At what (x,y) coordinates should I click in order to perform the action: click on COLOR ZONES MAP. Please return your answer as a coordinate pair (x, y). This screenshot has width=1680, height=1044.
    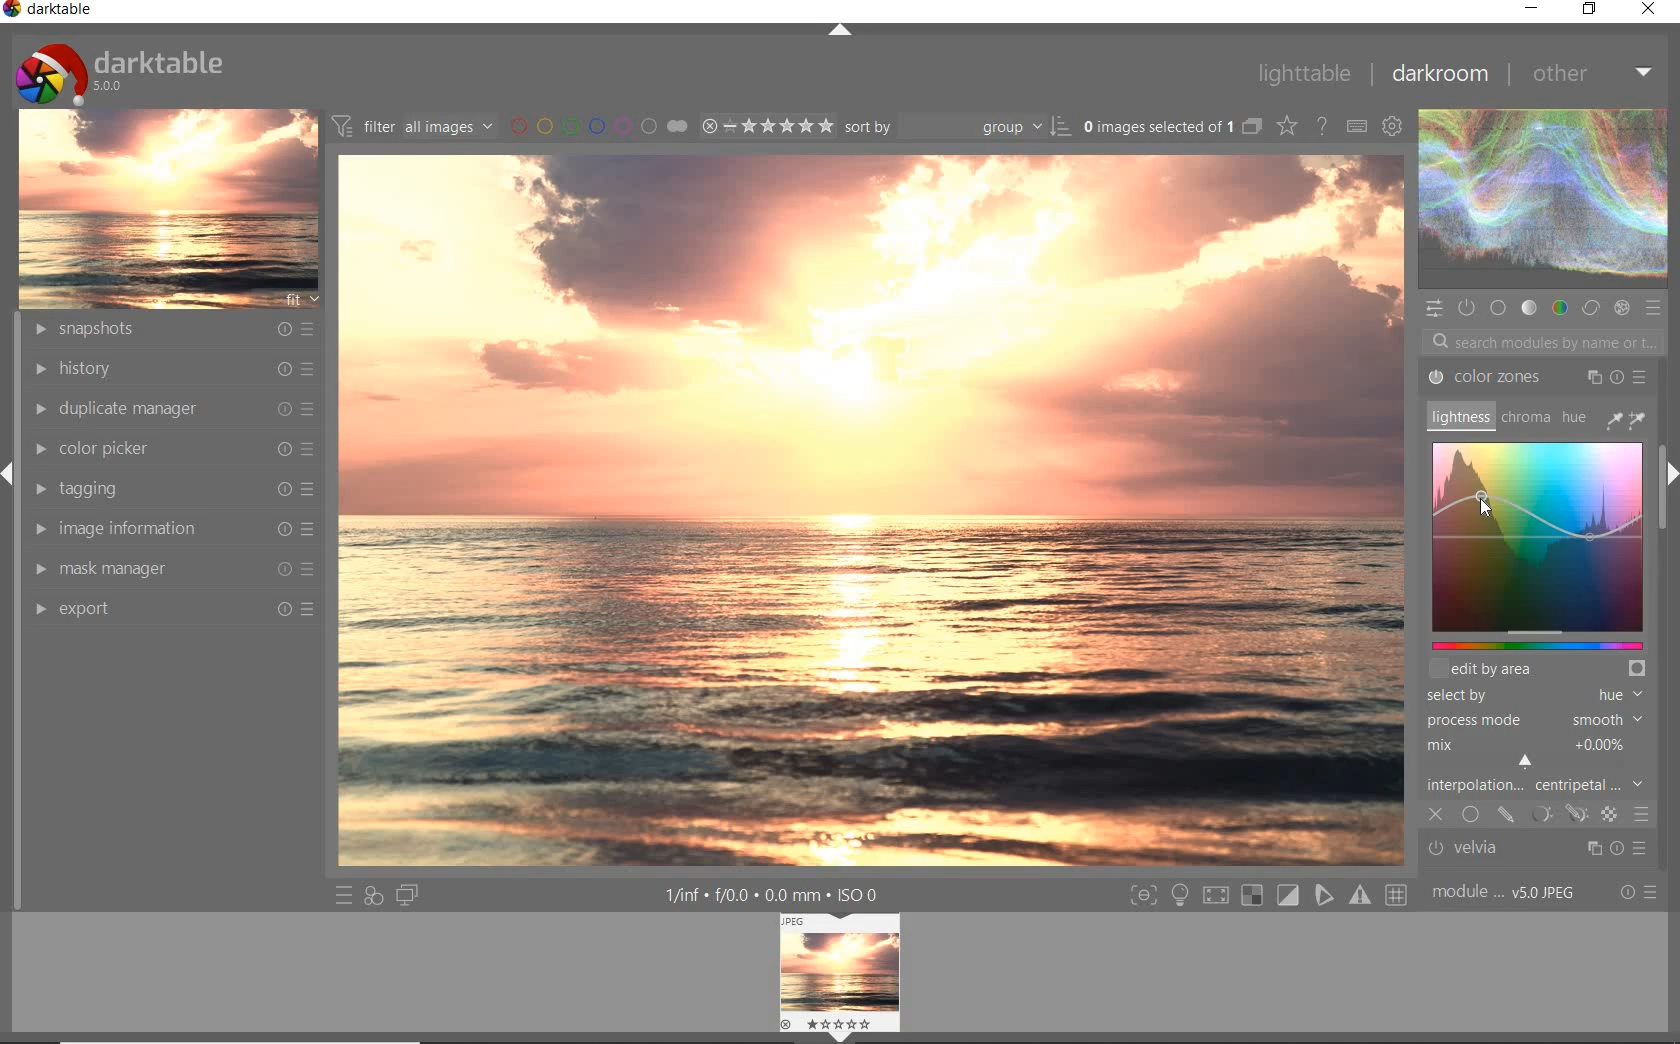
    Looking at the image, I should click on (1538, 543).